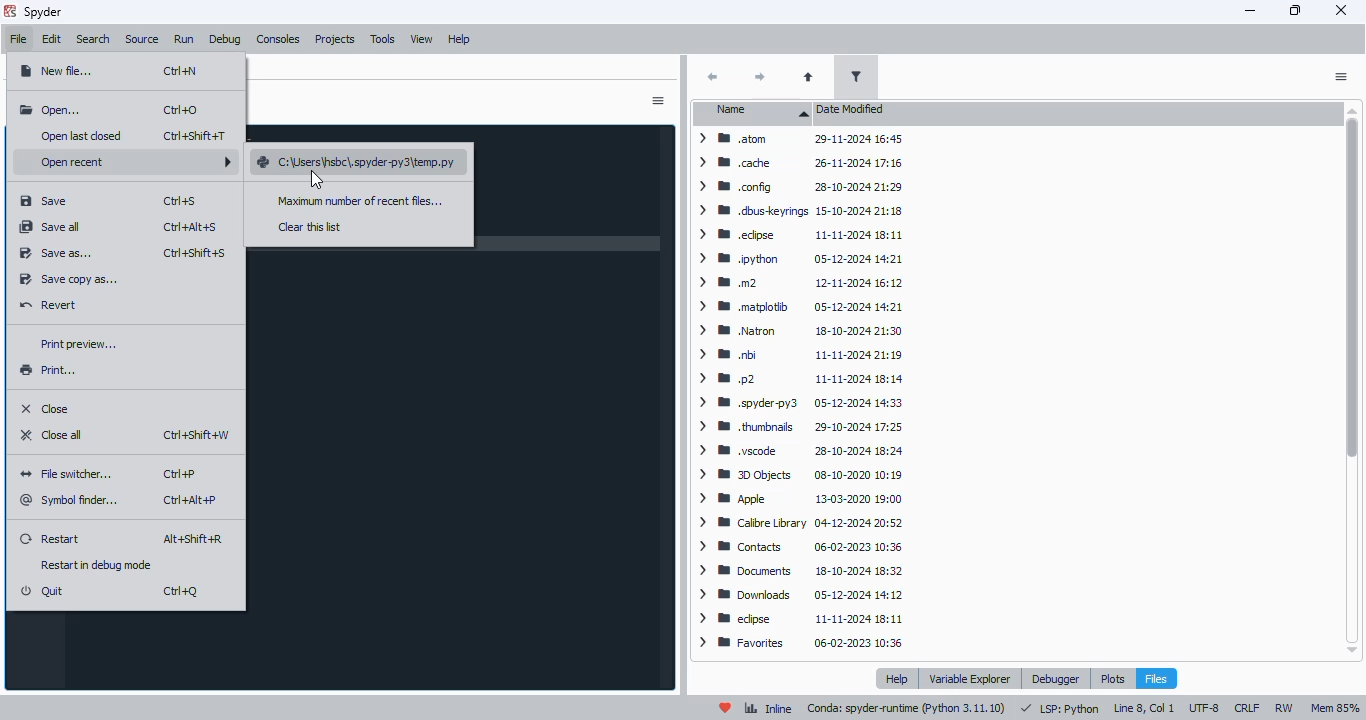 This screenshot has height=720, width=1366. What do you see at coordinates (1340, 77) in the screenshot?
I see `actions` at bounding box center [1340, 77].